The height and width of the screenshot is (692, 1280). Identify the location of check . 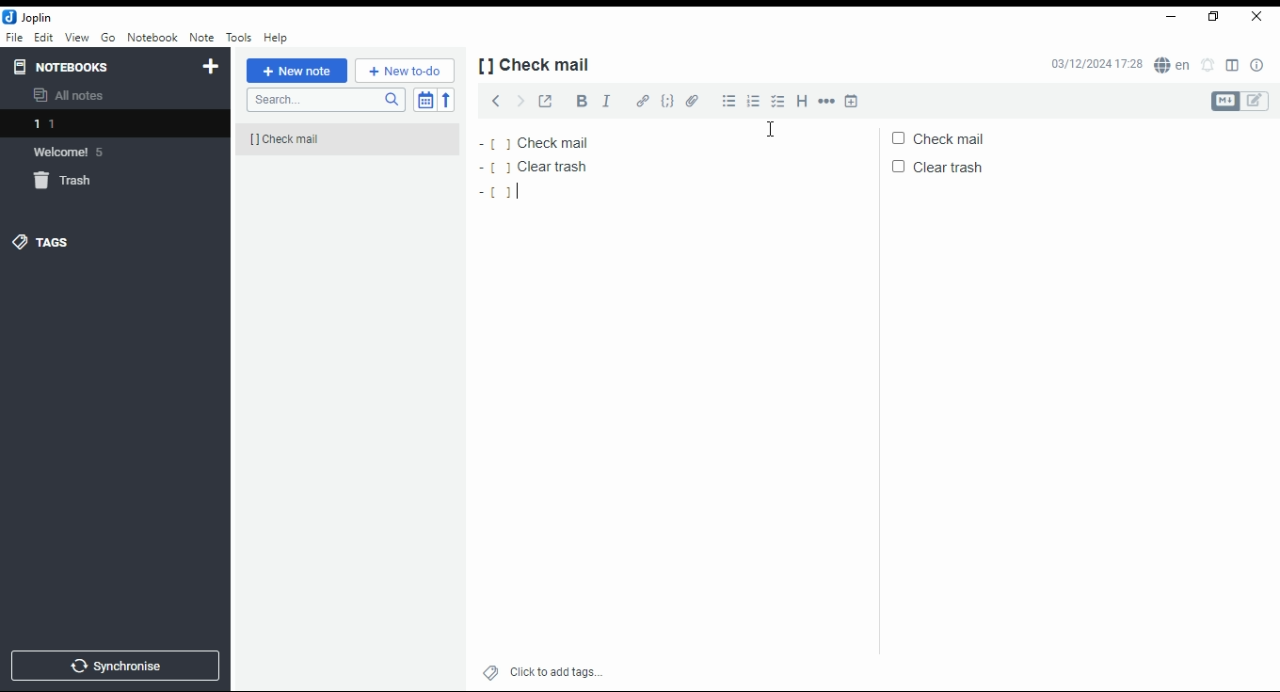
(948, 139).